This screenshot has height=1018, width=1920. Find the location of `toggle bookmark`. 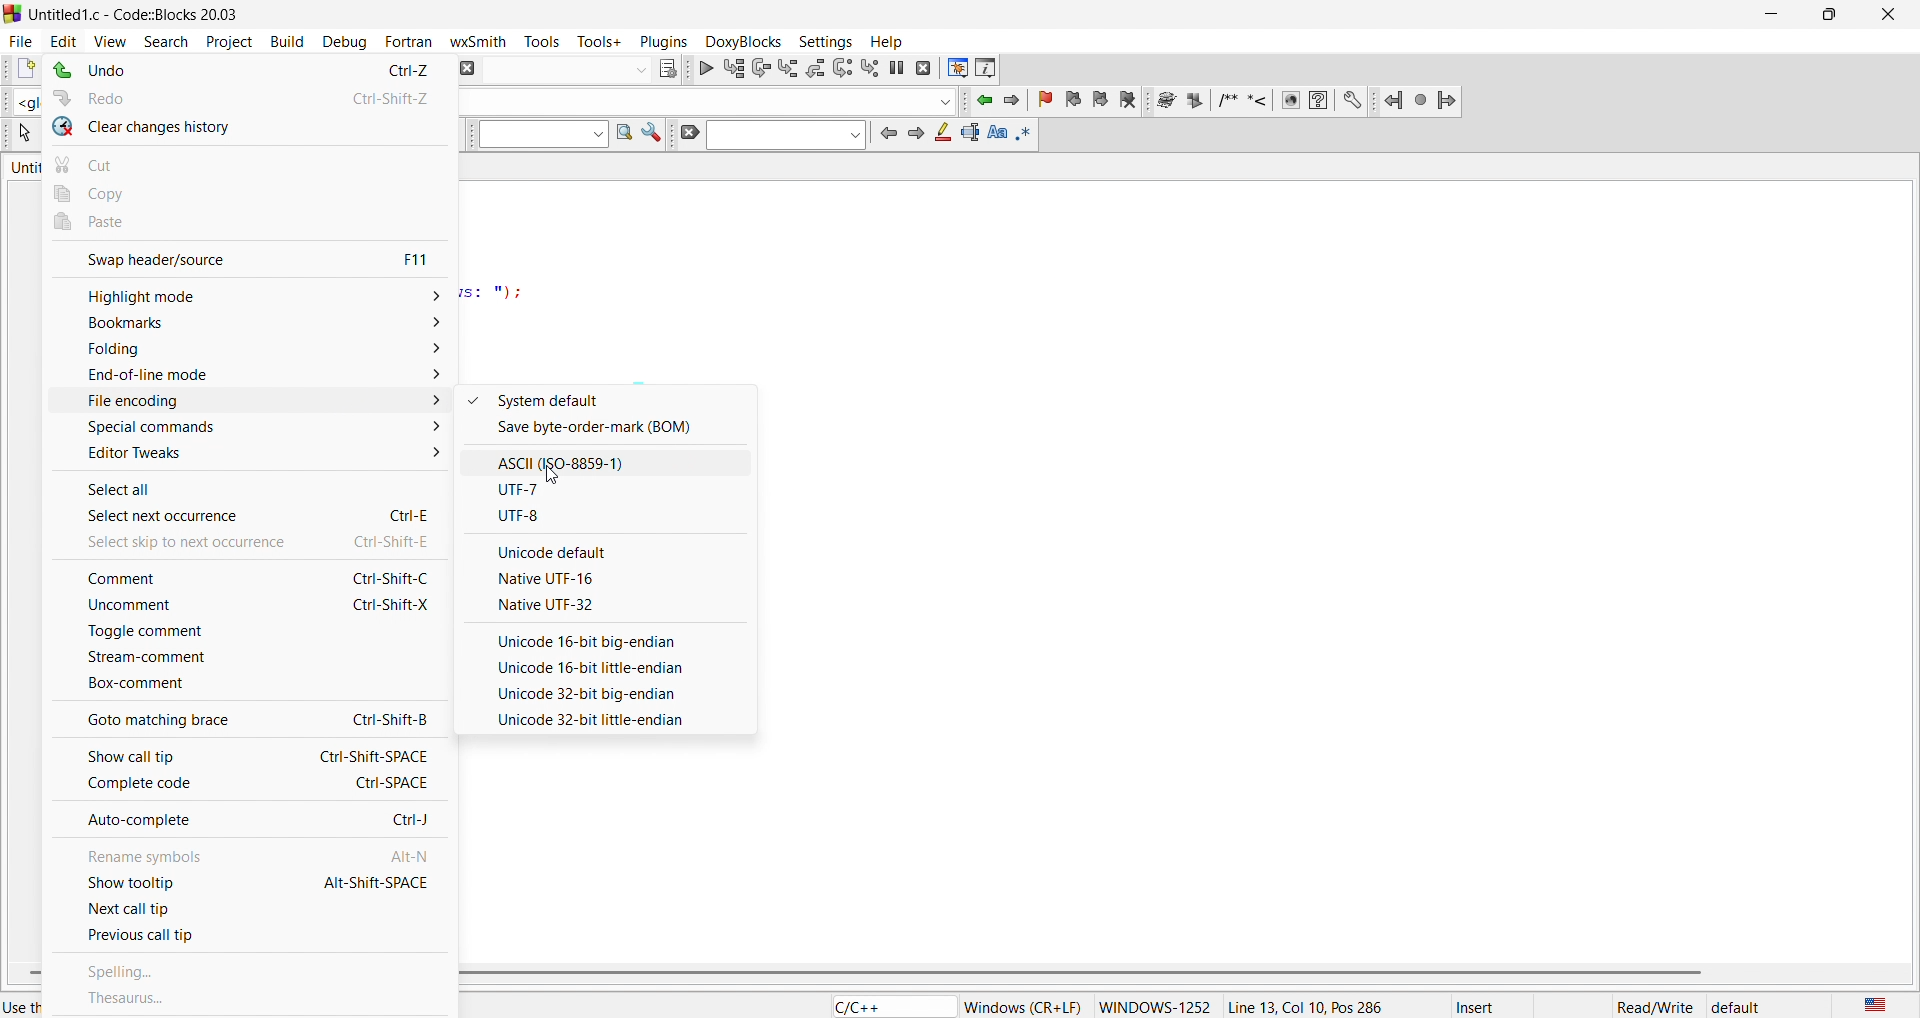

toggle bookmark is located at coordinates (1046, 100).